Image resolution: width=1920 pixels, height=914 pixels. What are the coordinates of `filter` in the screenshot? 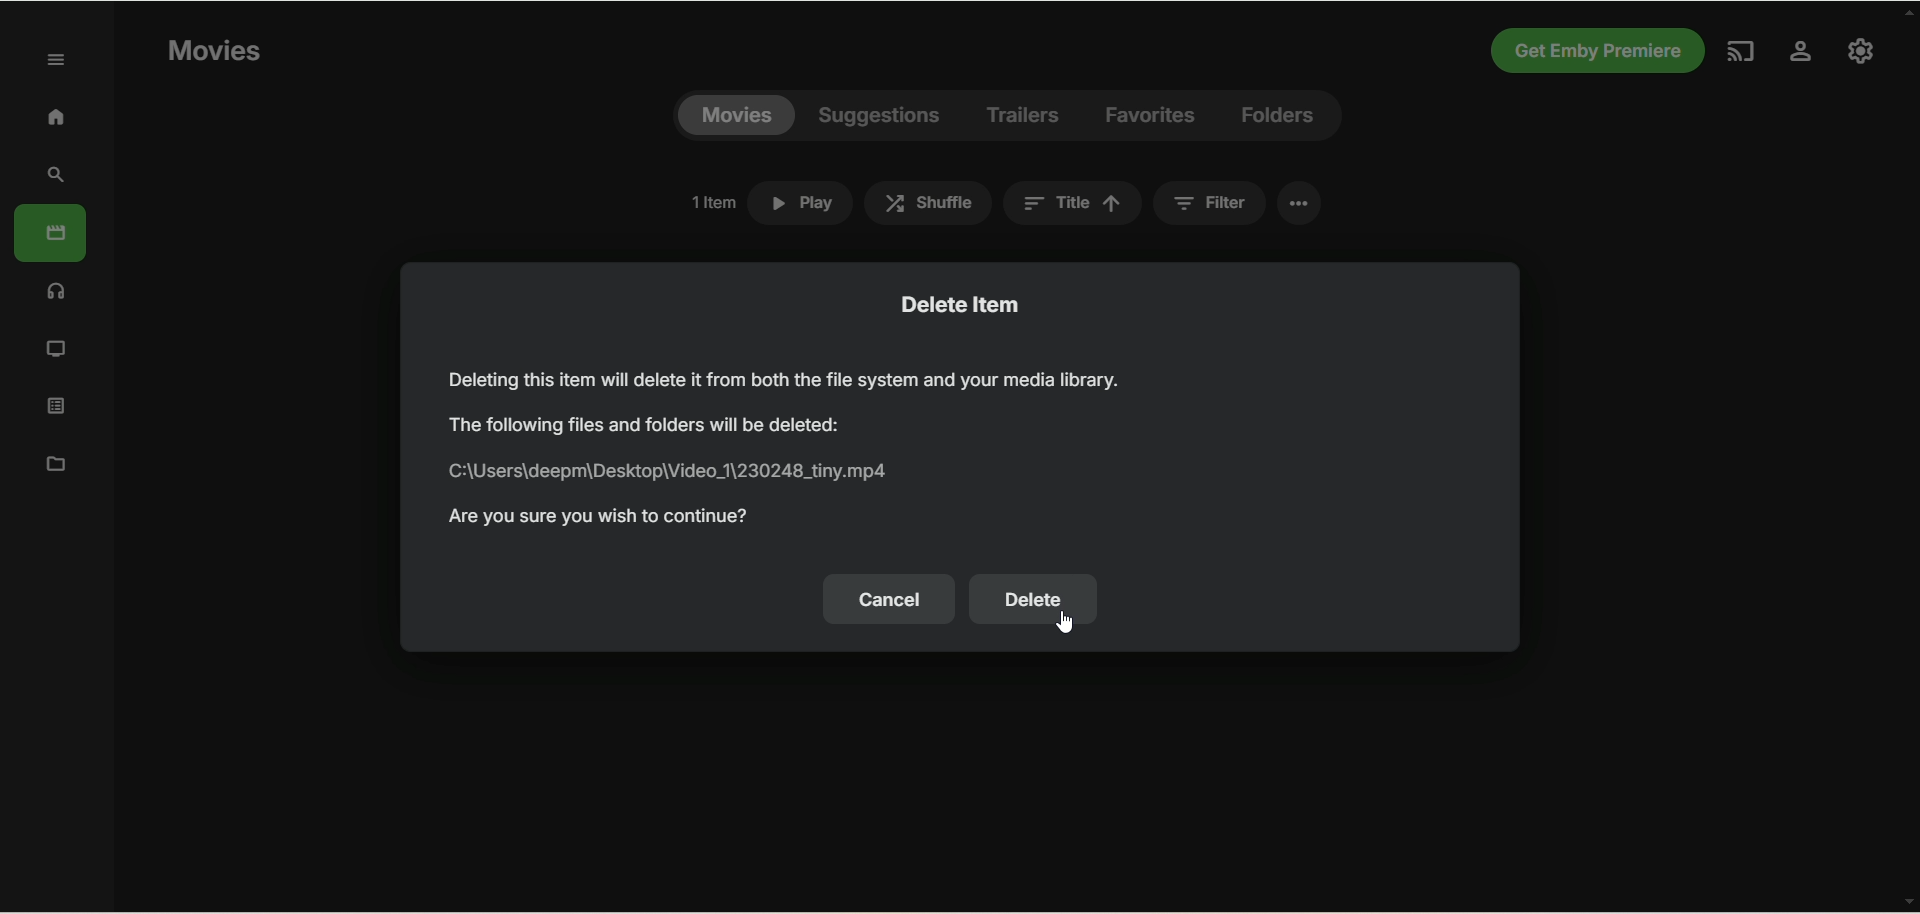 It's located at (1209, 203).